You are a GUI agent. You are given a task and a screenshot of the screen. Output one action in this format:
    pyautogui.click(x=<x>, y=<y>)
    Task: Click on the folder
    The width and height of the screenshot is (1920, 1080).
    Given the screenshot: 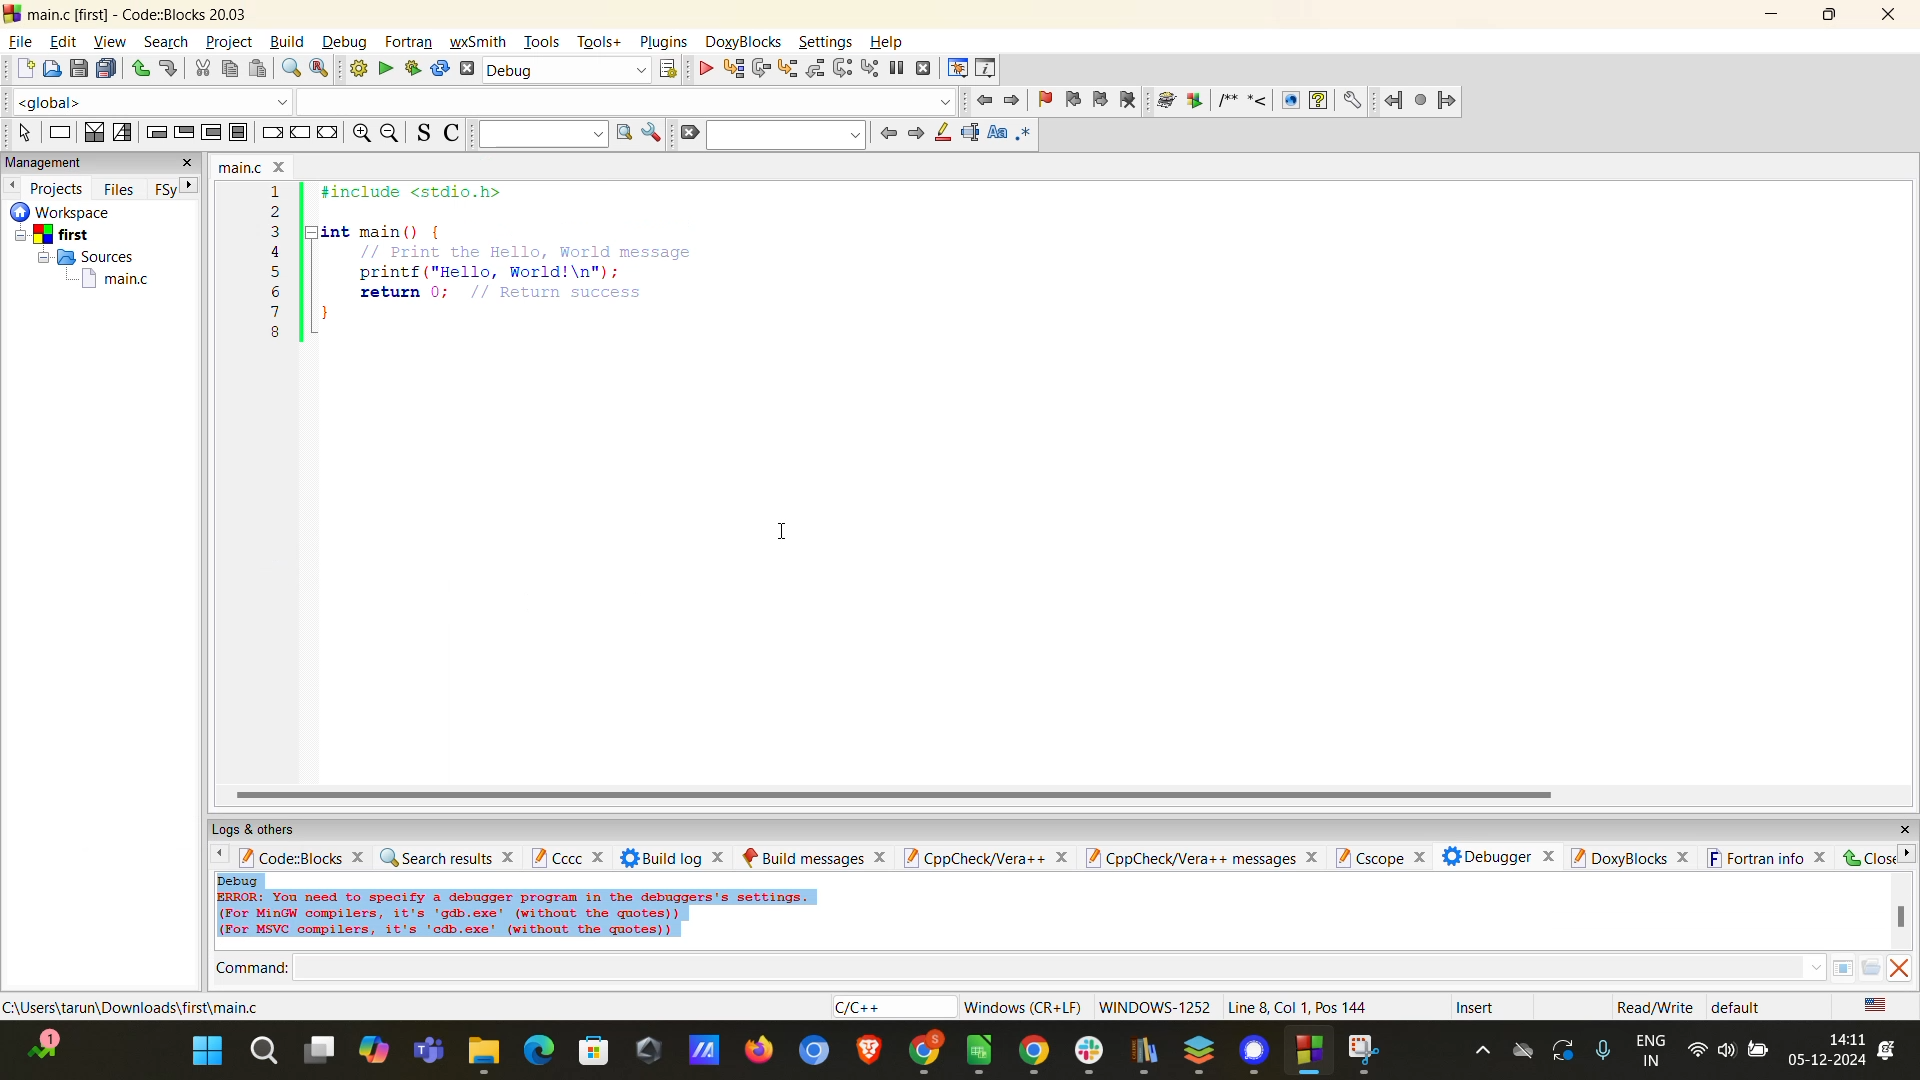 What is the action you would take?
    pyautogui.click(x=1871, y=971)
    